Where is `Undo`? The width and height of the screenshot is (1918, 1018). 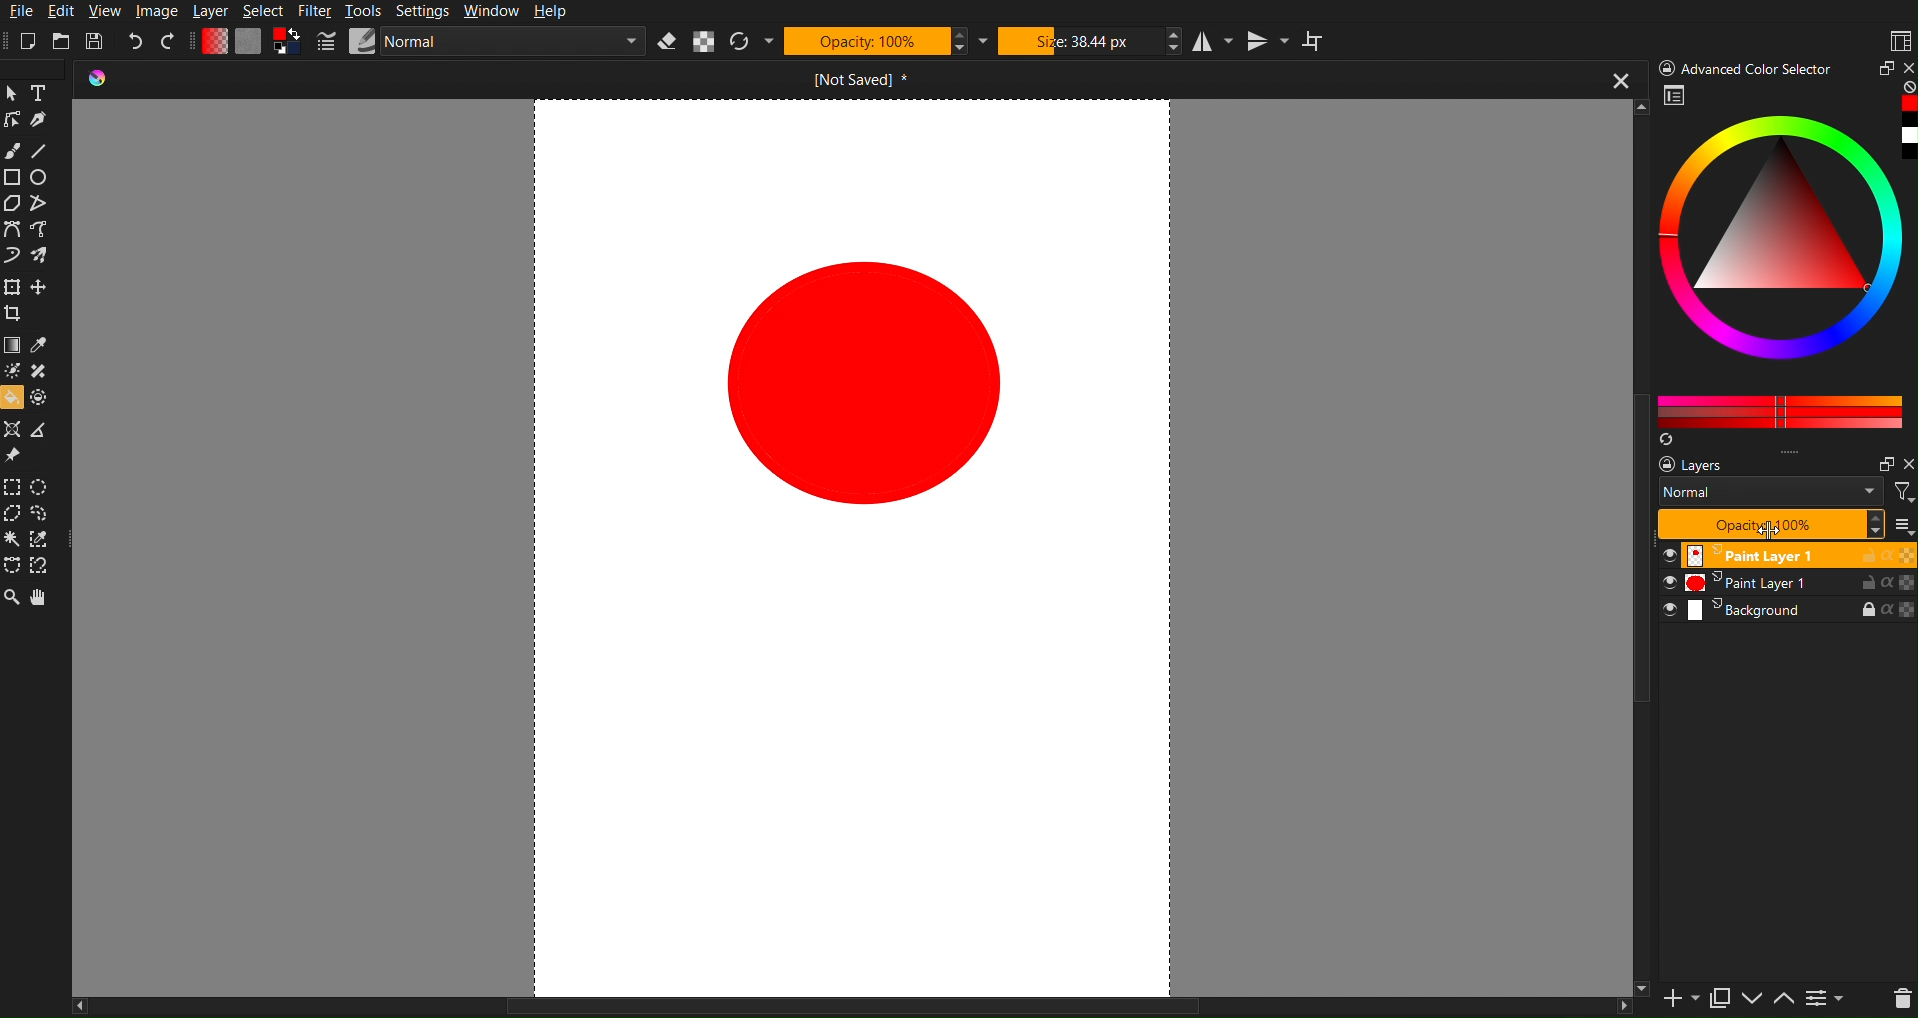 Undo is located at coordinates (135, 44).